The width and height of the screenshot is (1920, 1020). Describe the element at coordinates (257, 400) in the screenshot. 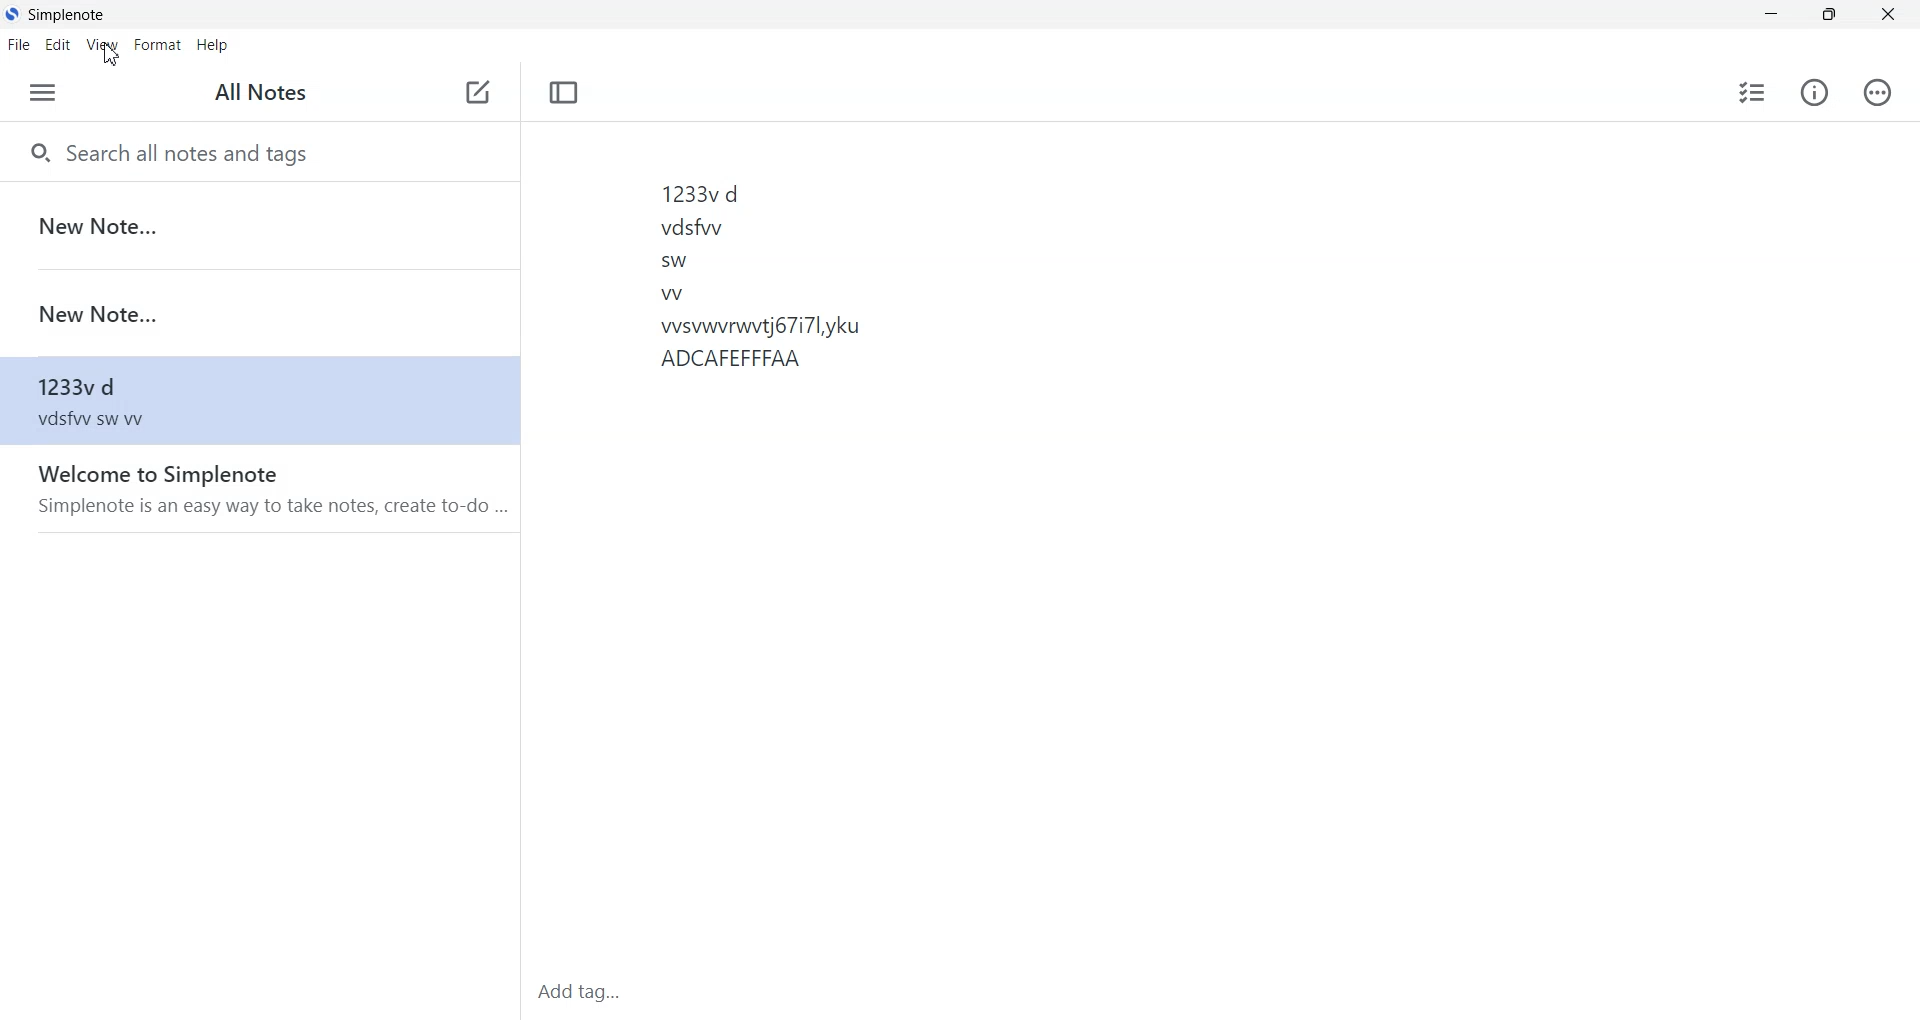

I see `1233v d` at that location.